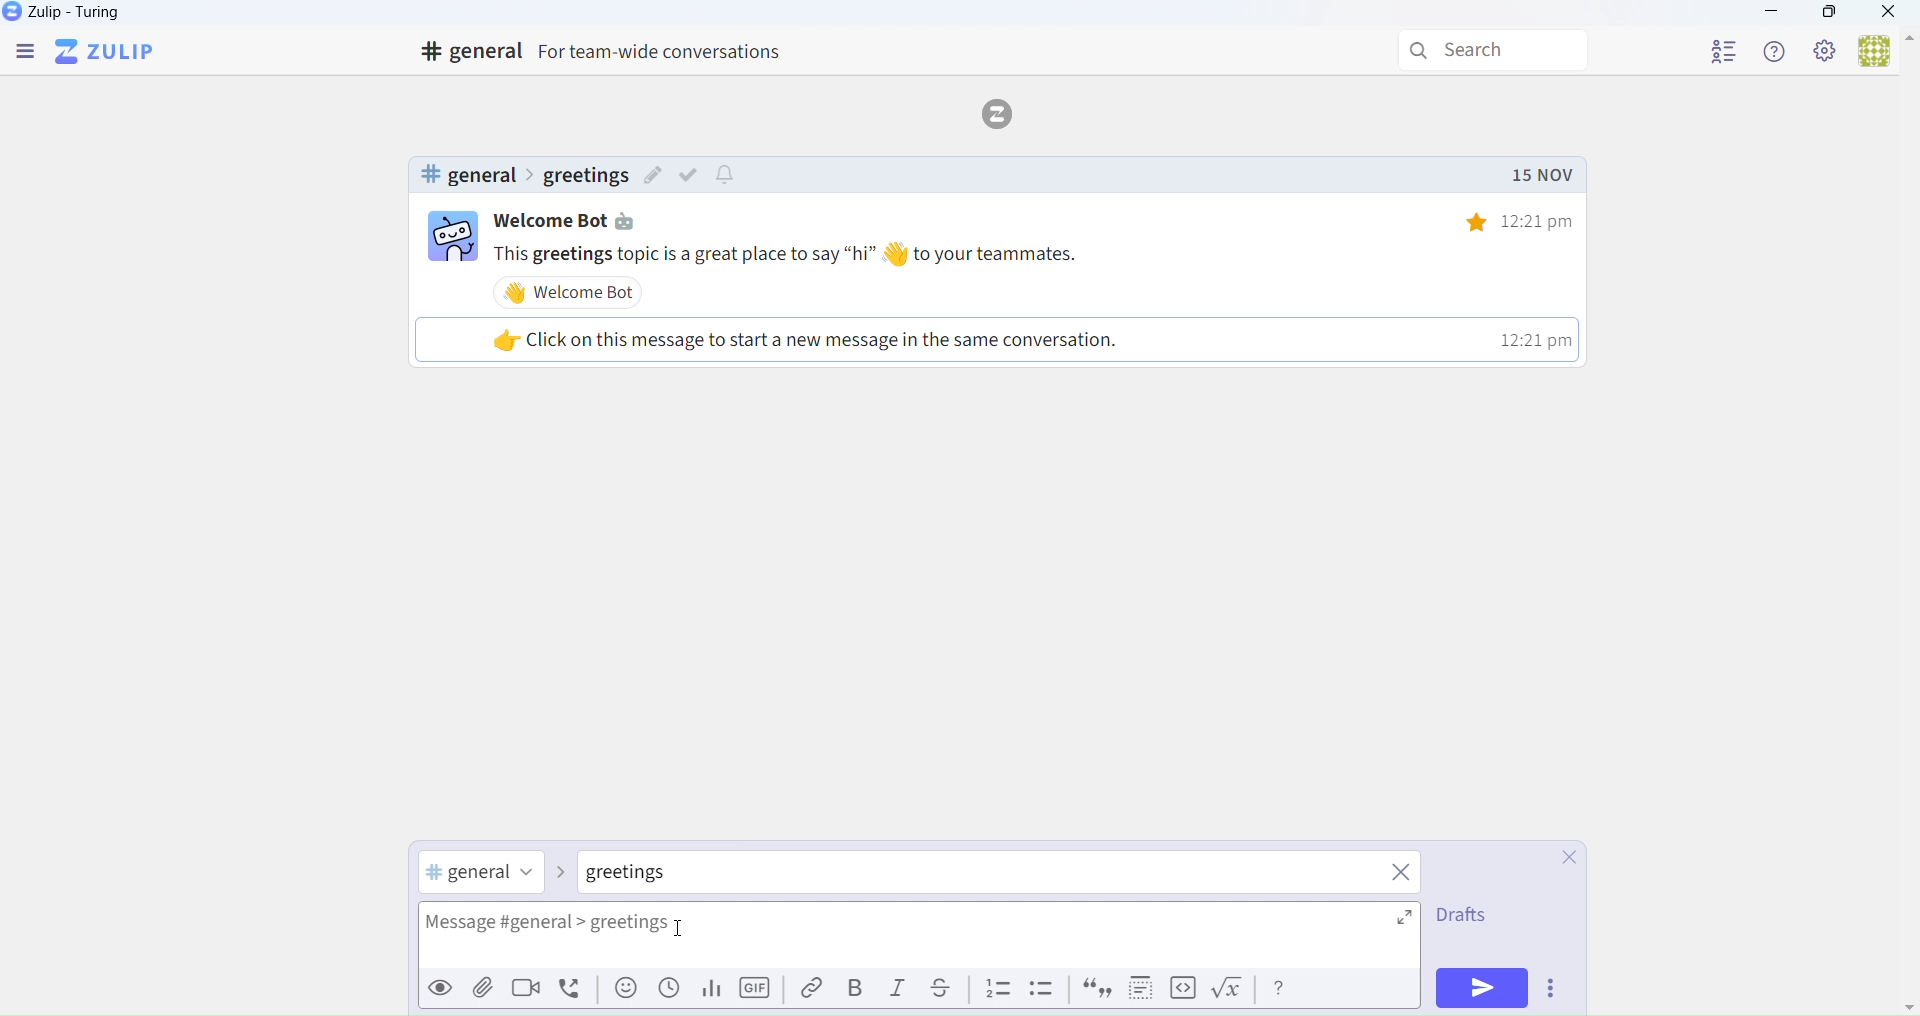  What do you see at coordinates (437, 988) in the screenshot?
I see `Preview` at bounding box center [437, 988].